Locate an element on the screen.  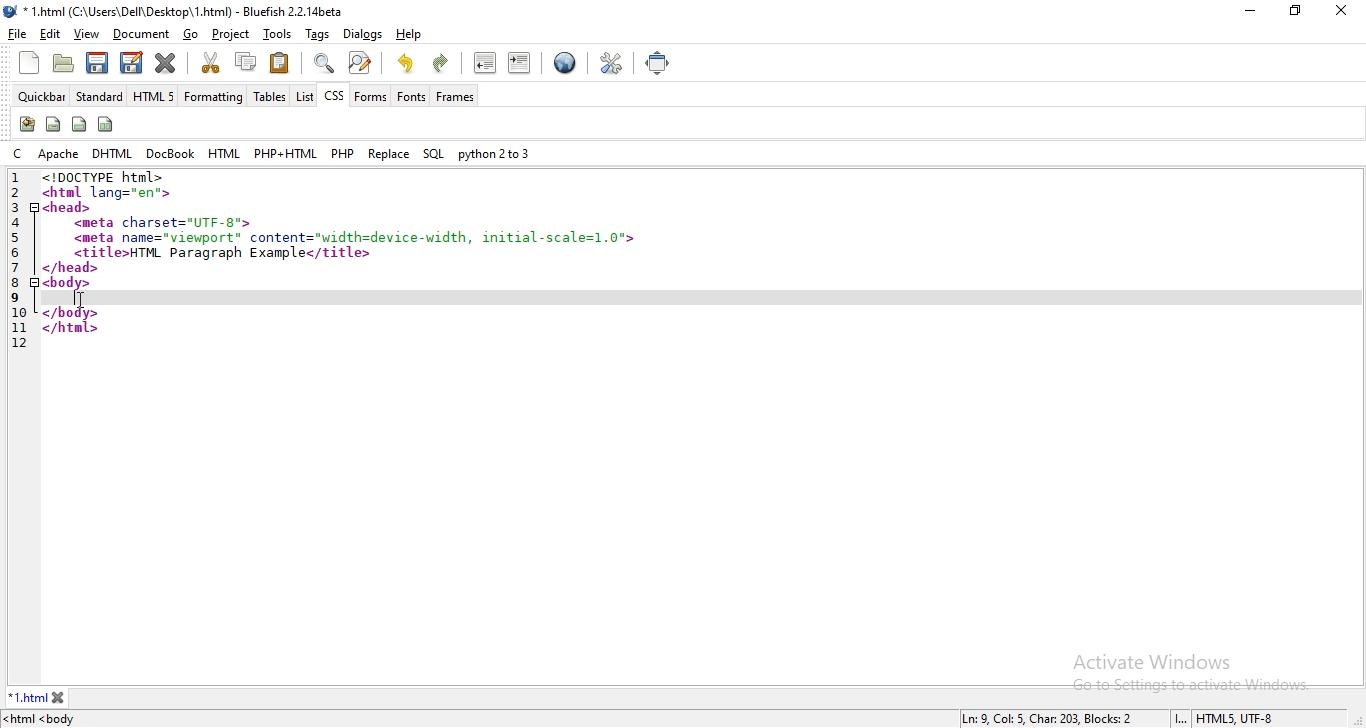
restore windows is located at coordinates (1293, 11).